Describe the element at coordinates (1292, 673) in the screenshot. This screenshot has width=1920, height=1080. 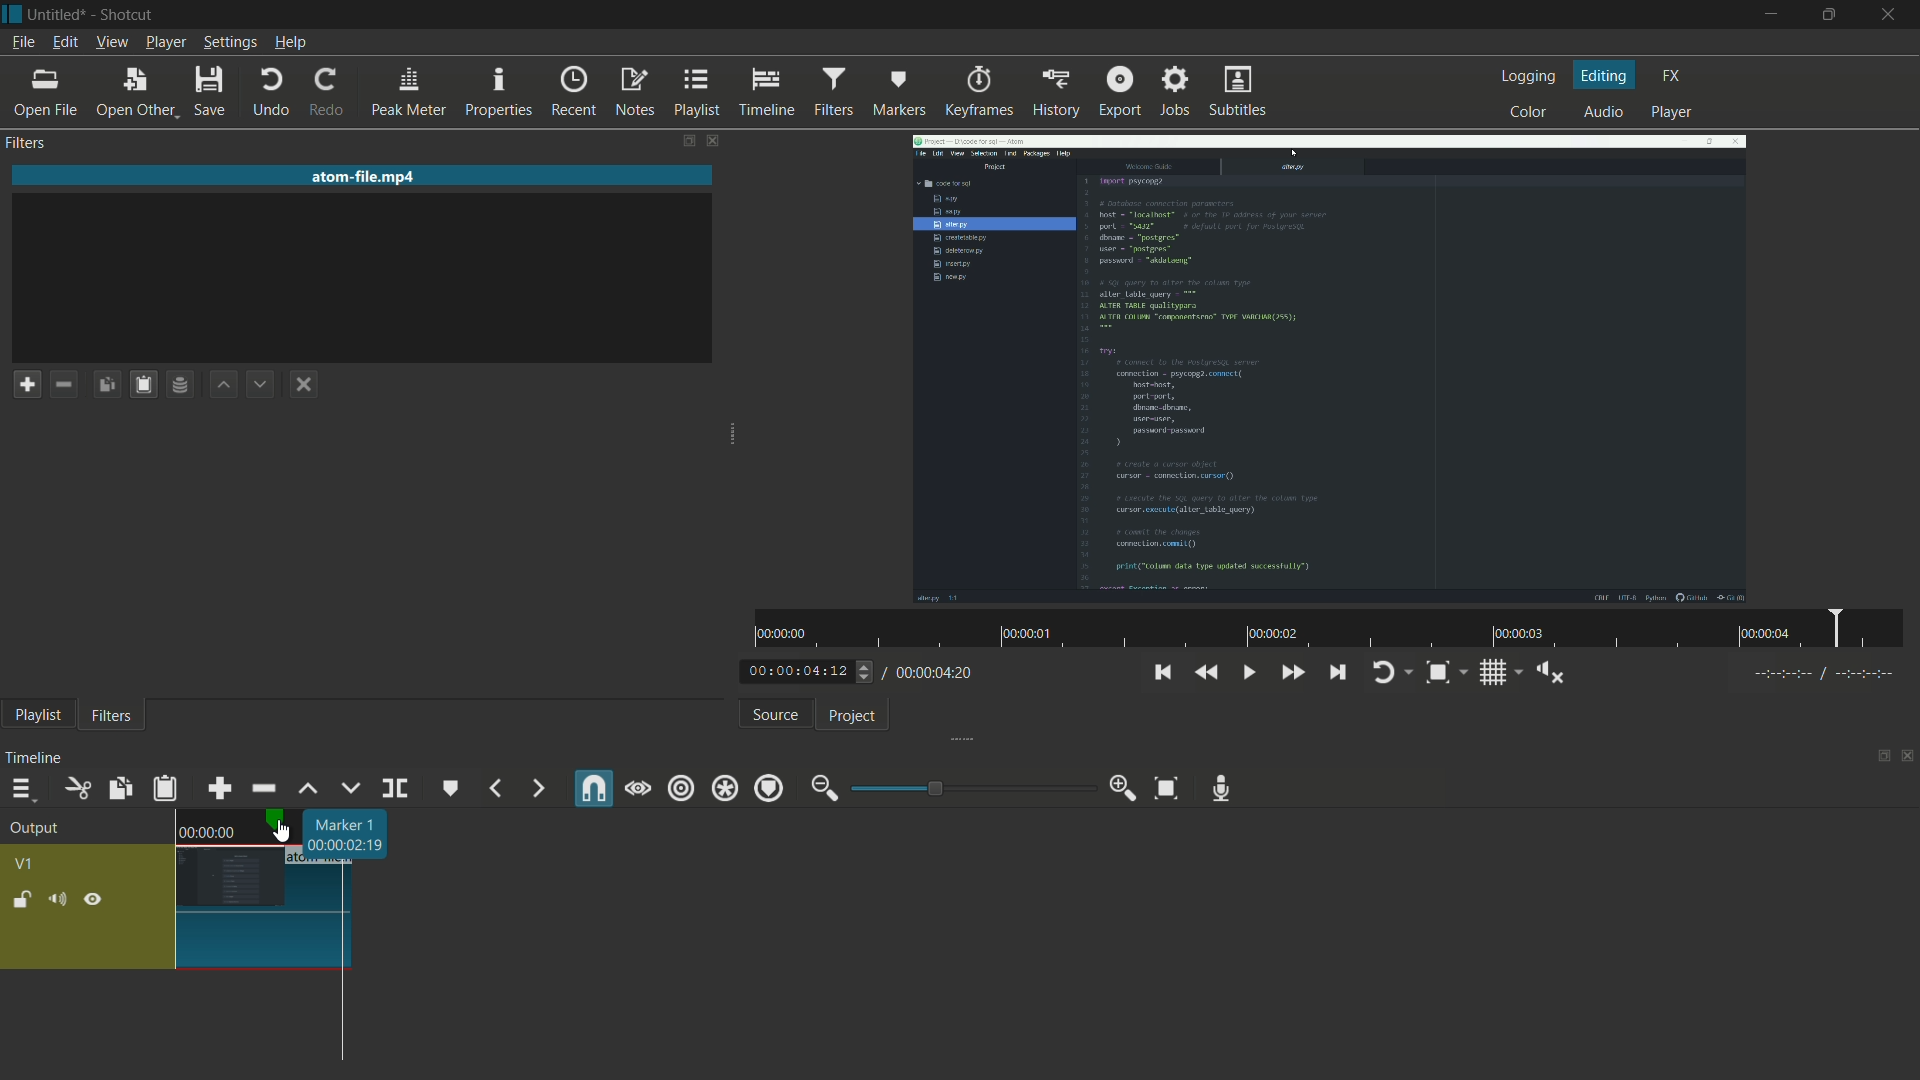
I see `quickly play forward` at that location.